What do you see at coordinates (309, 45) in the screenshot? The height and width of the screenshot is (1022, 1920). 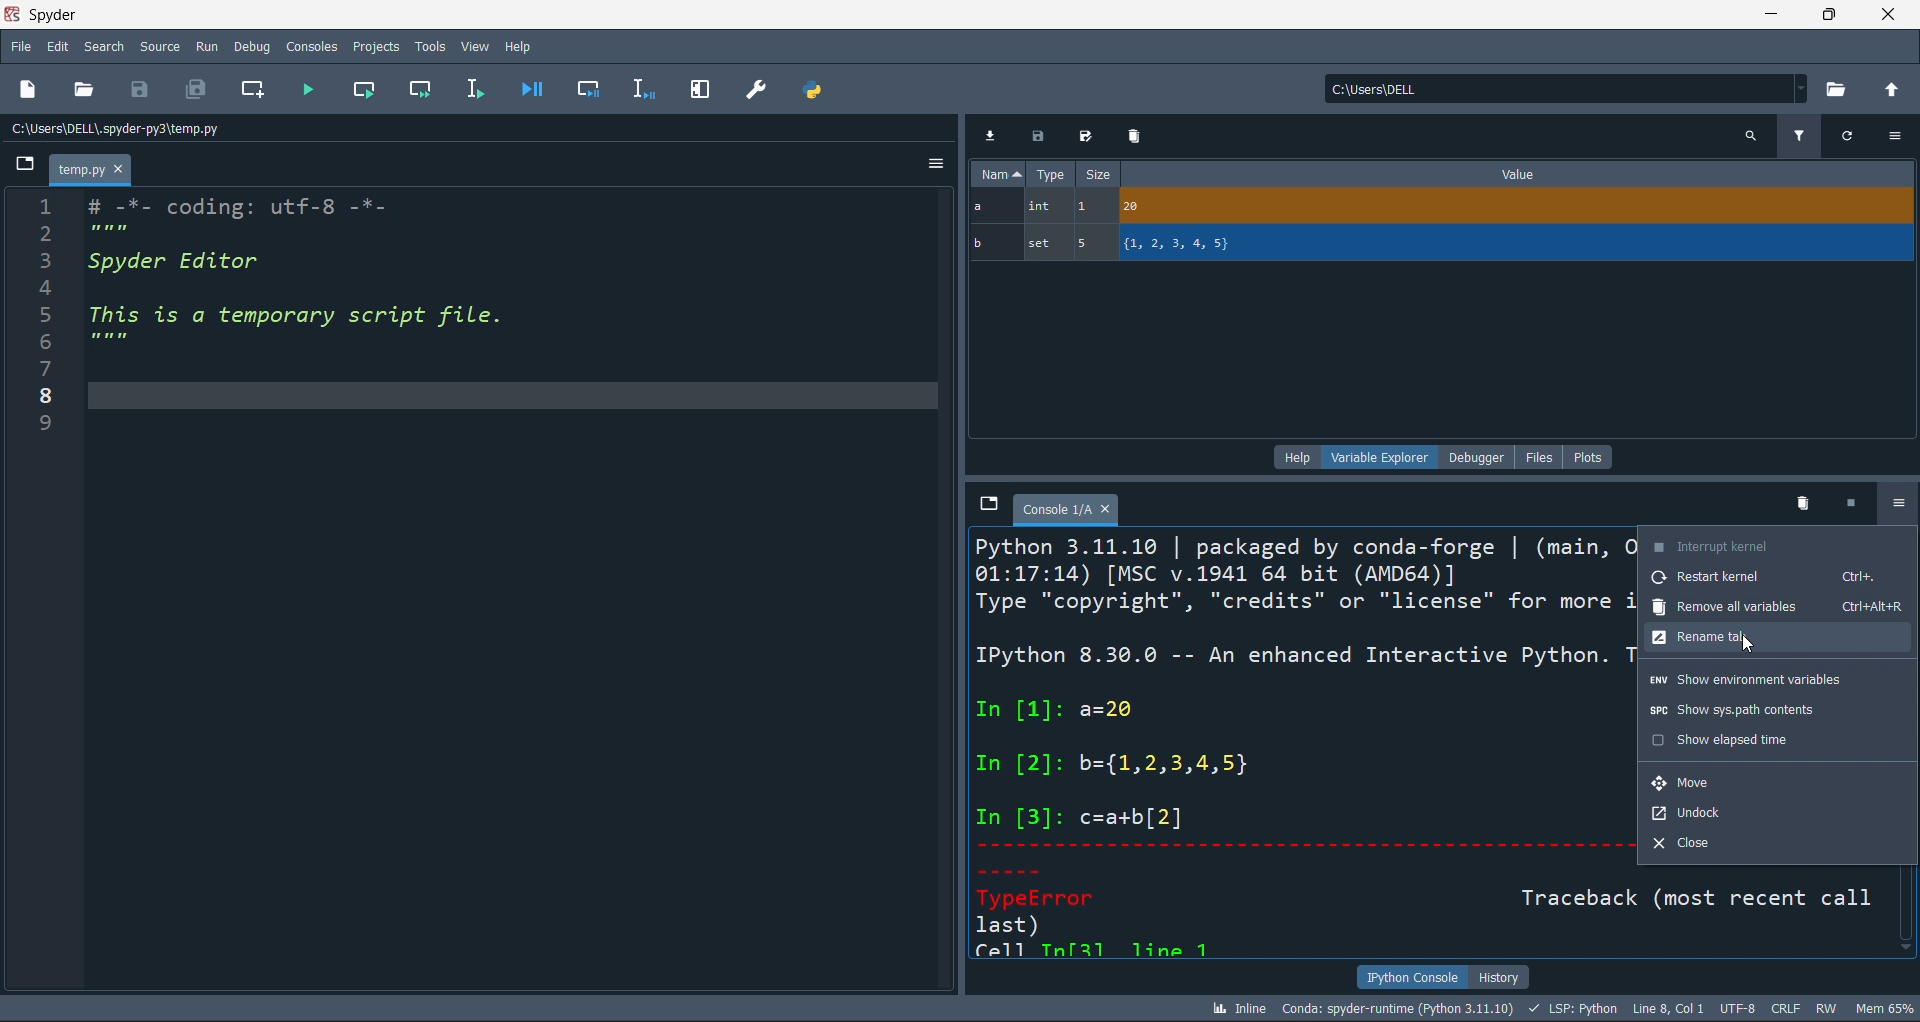 I see `consoles` at bounding box center [309, 45].